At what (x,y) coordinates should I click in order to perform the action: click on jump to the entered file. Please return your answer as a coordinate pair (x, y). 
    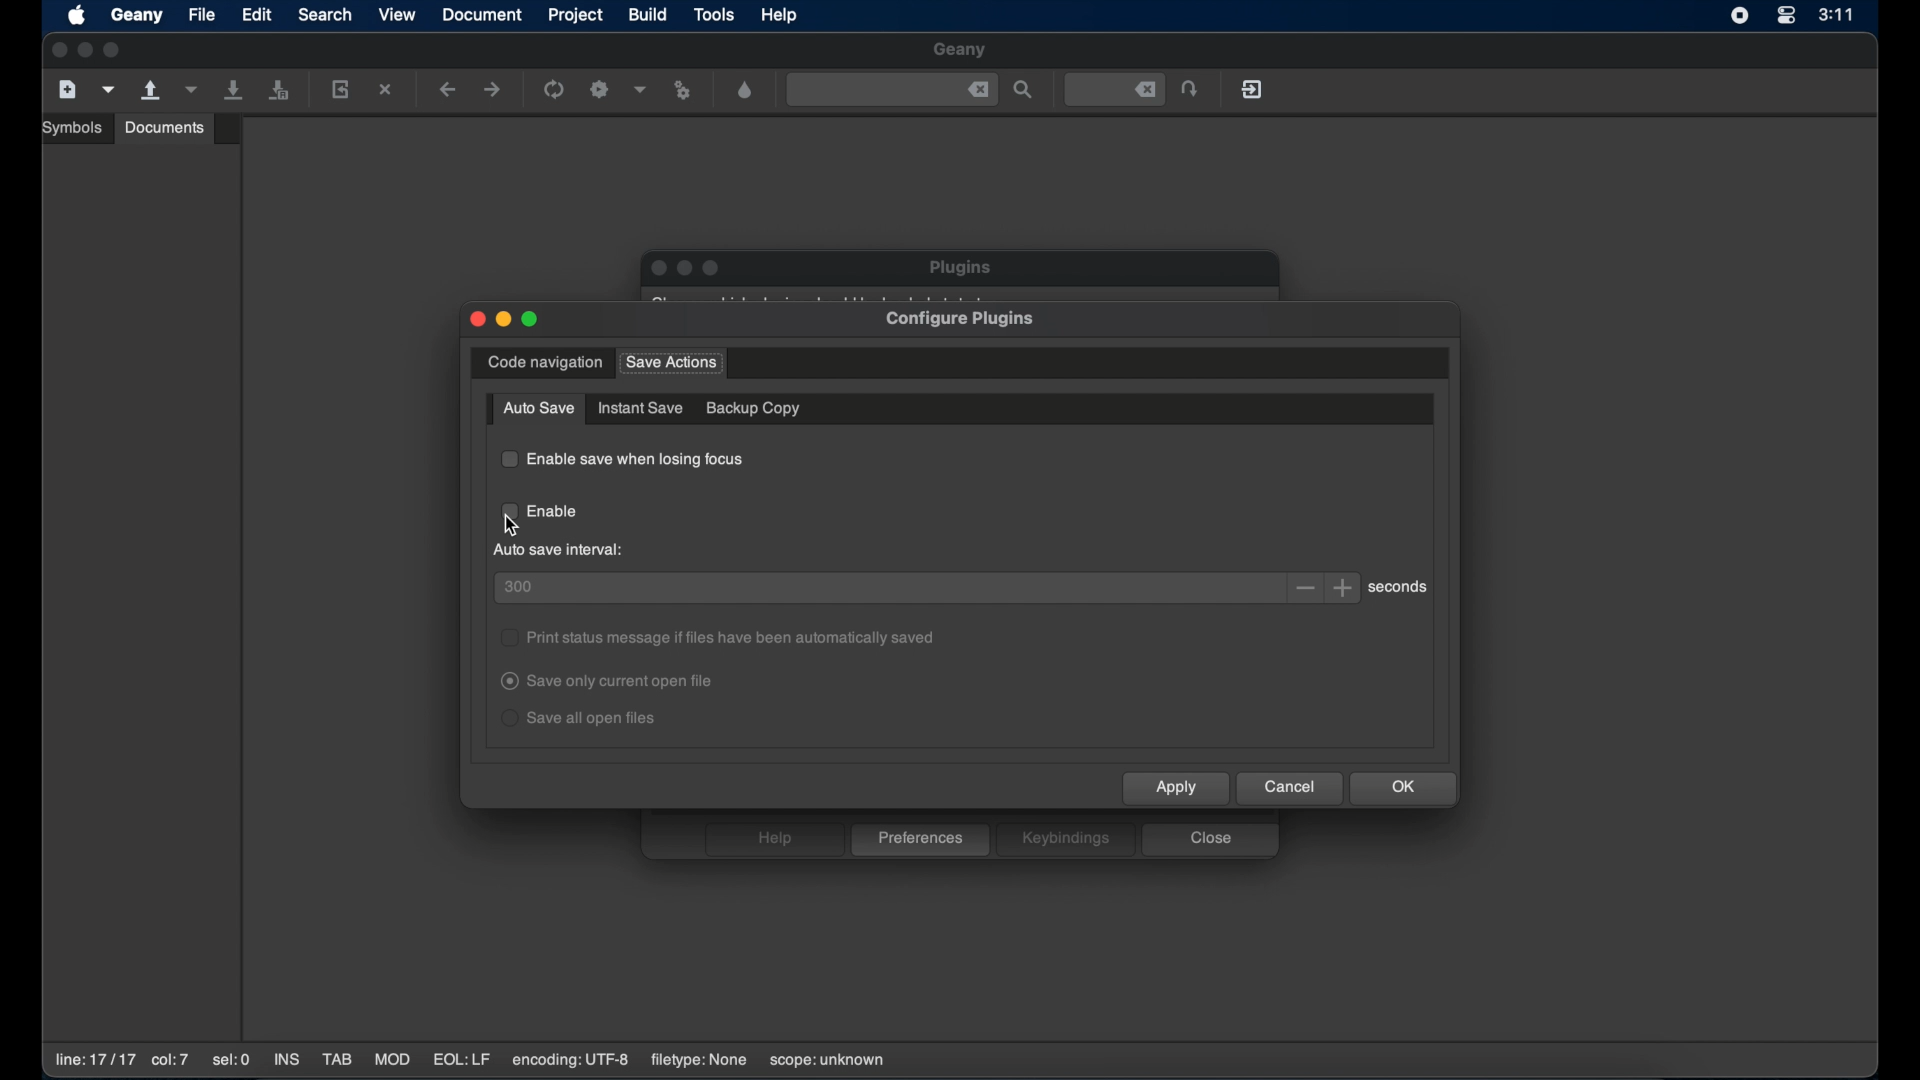
    Looking at the image, I should click on (1191, 90).